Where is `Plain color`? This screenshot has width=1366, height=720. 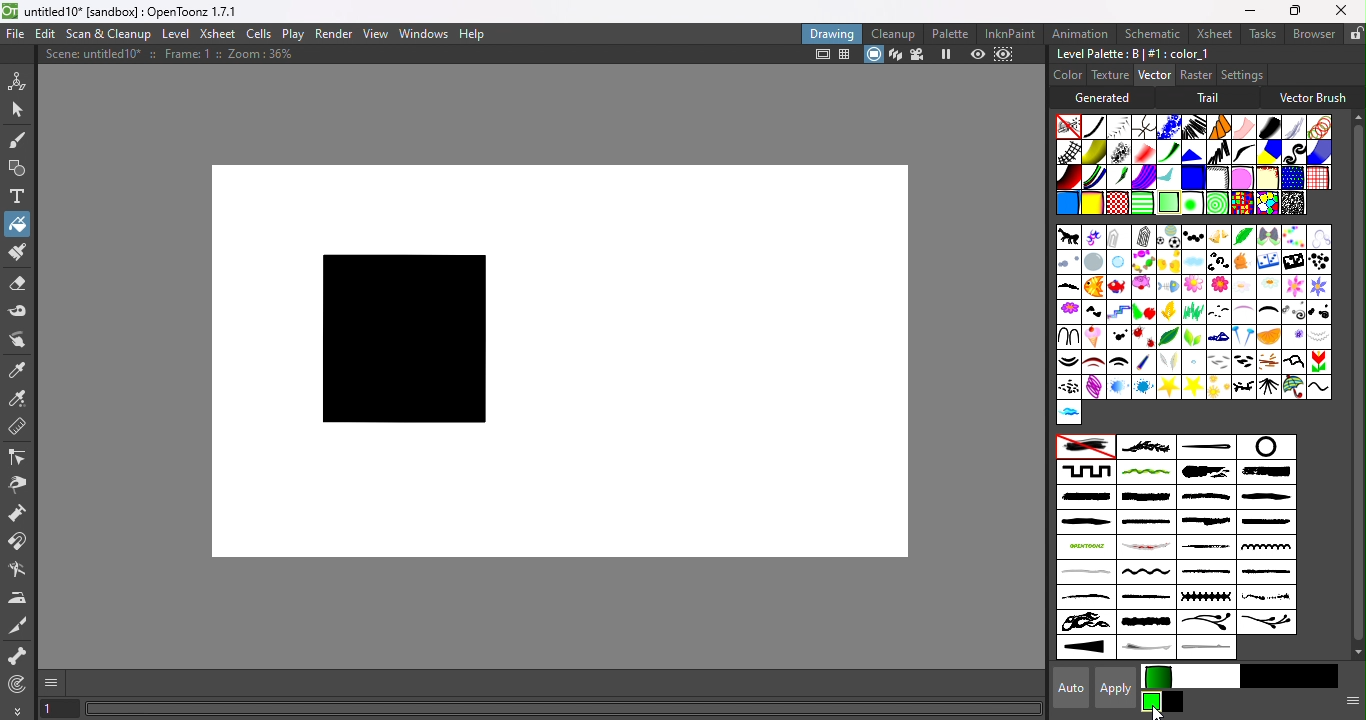 Plain color is located at coordinates (1069, 126).